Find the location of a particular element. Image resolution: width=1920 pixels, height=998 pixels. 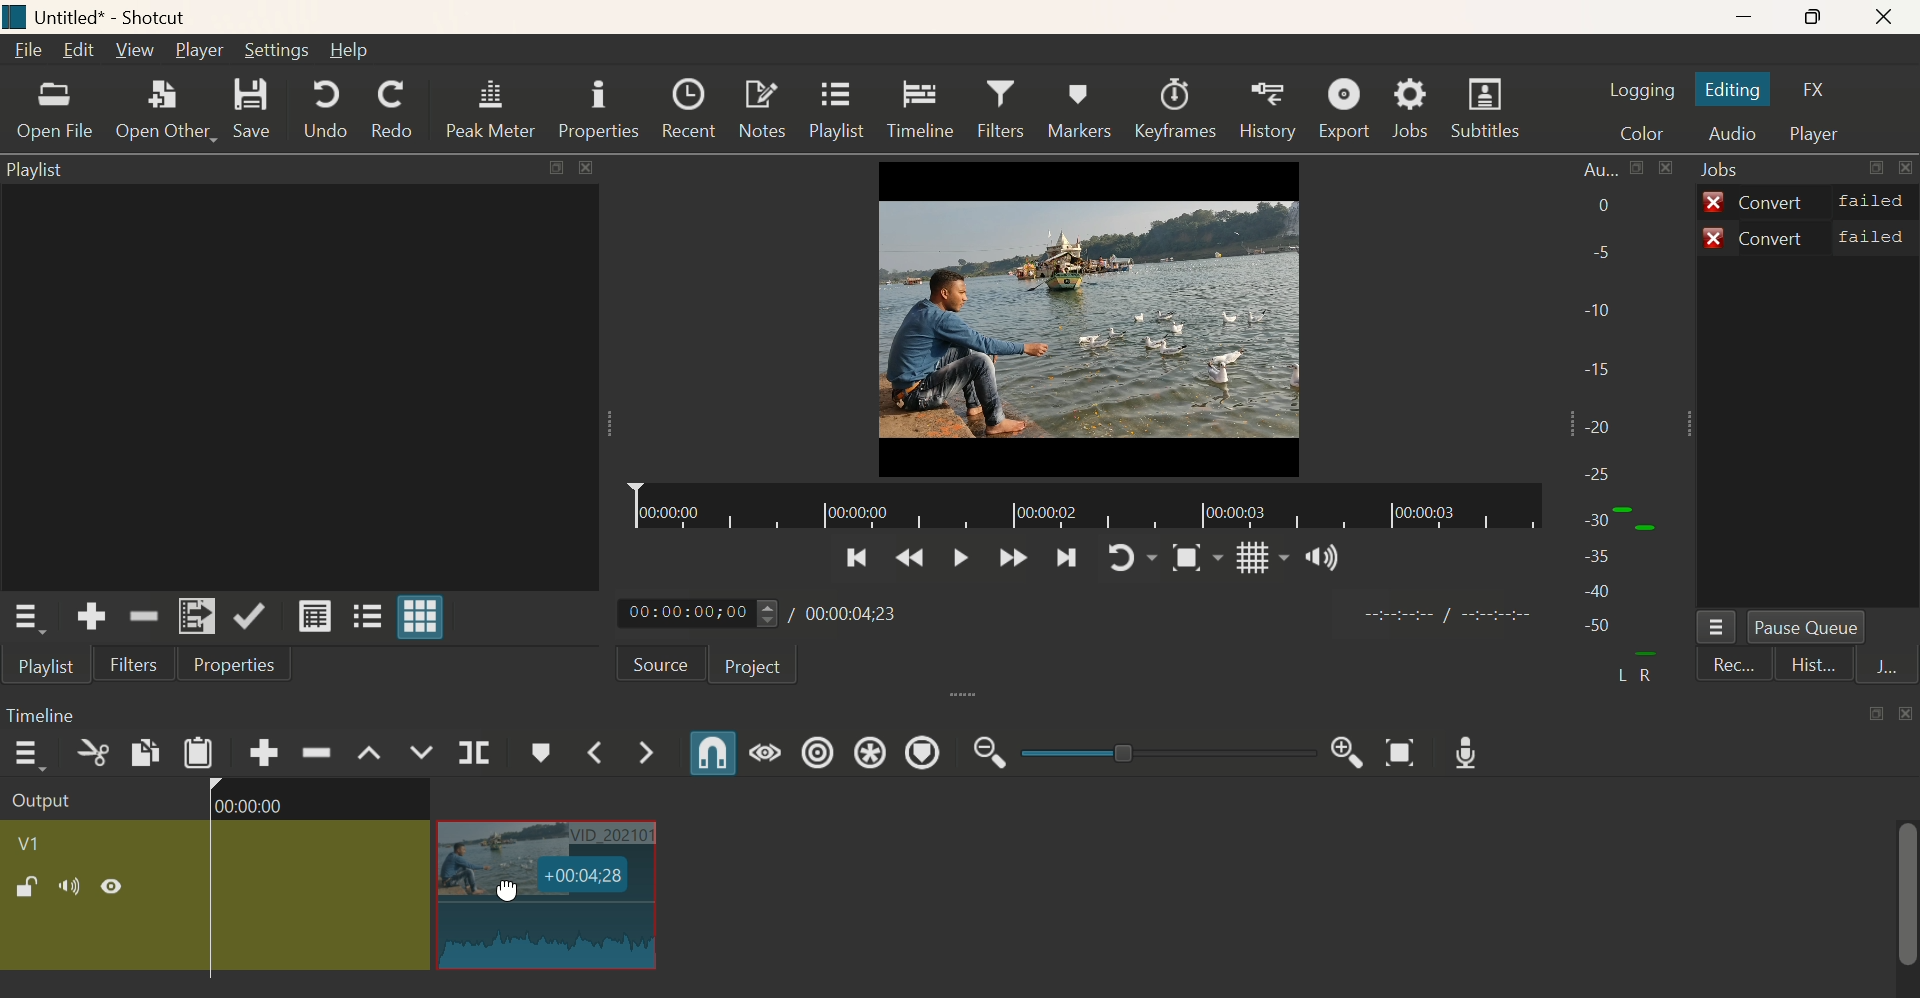

Timeline is located at coordinates (1083, 508).